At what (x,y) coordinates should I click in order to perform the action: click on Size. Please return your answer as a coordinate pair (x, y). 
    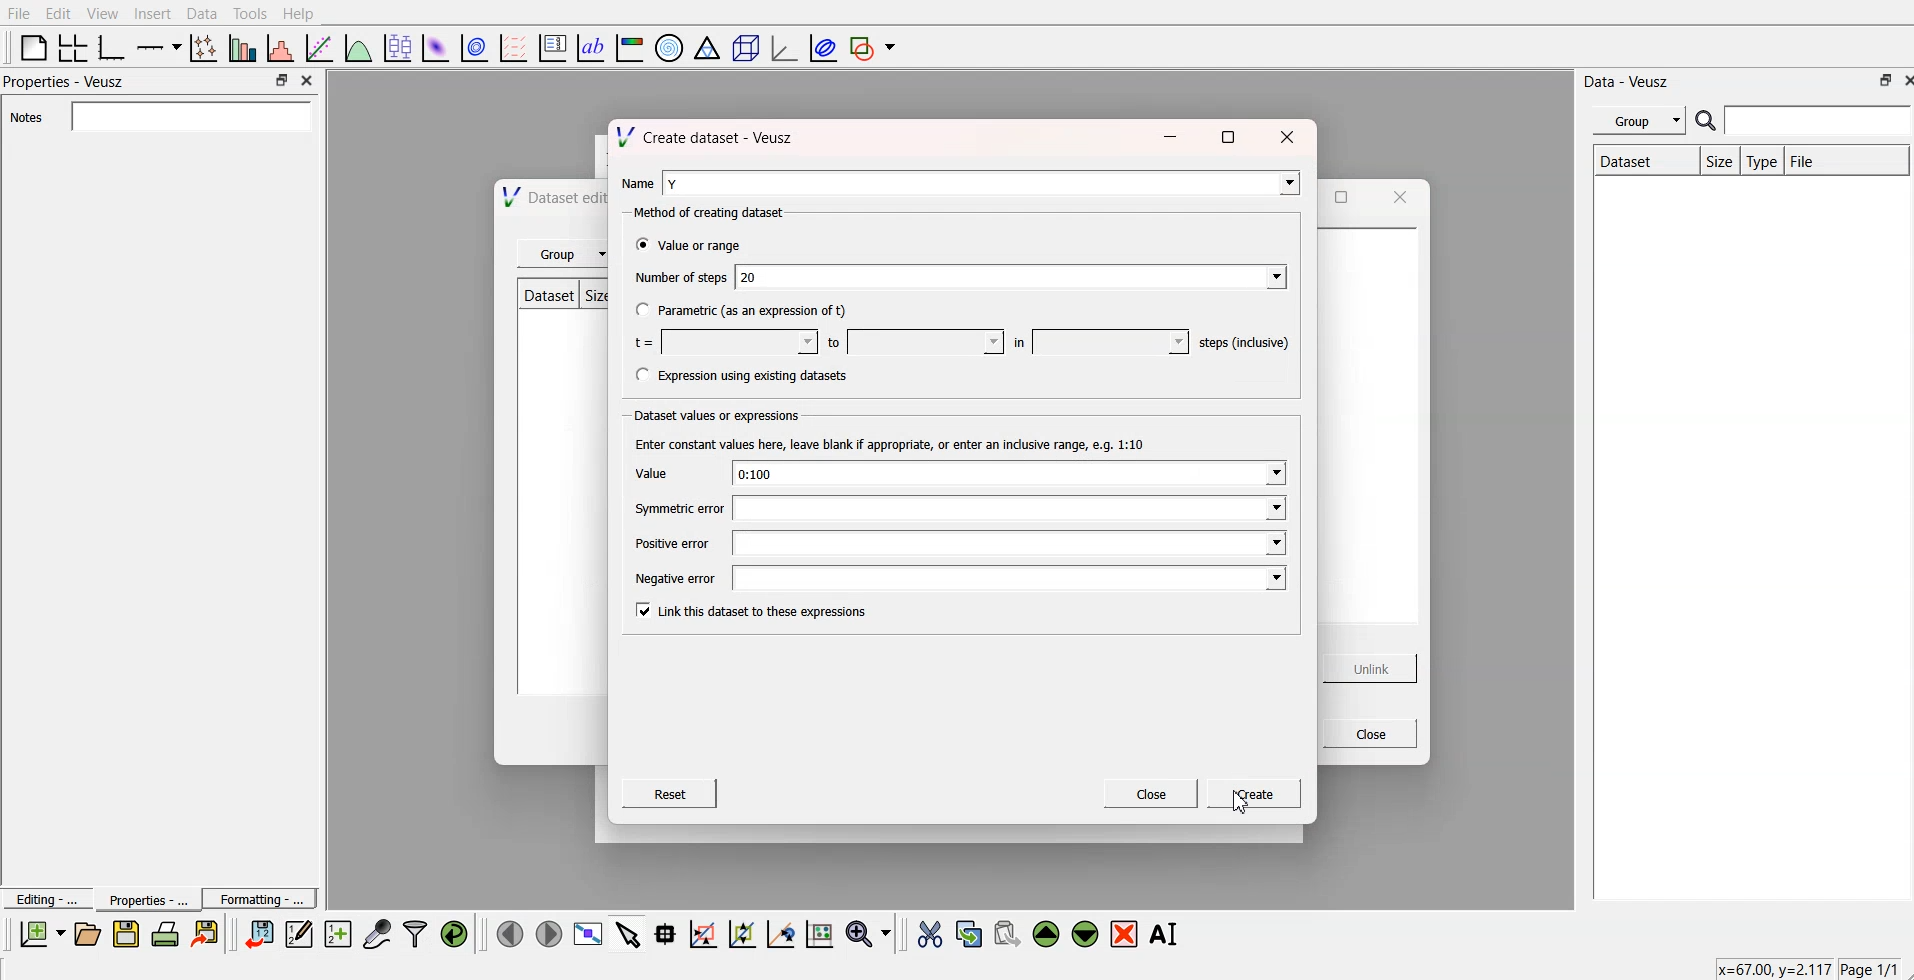
    Looking at the image, I should click on (1717, 161).